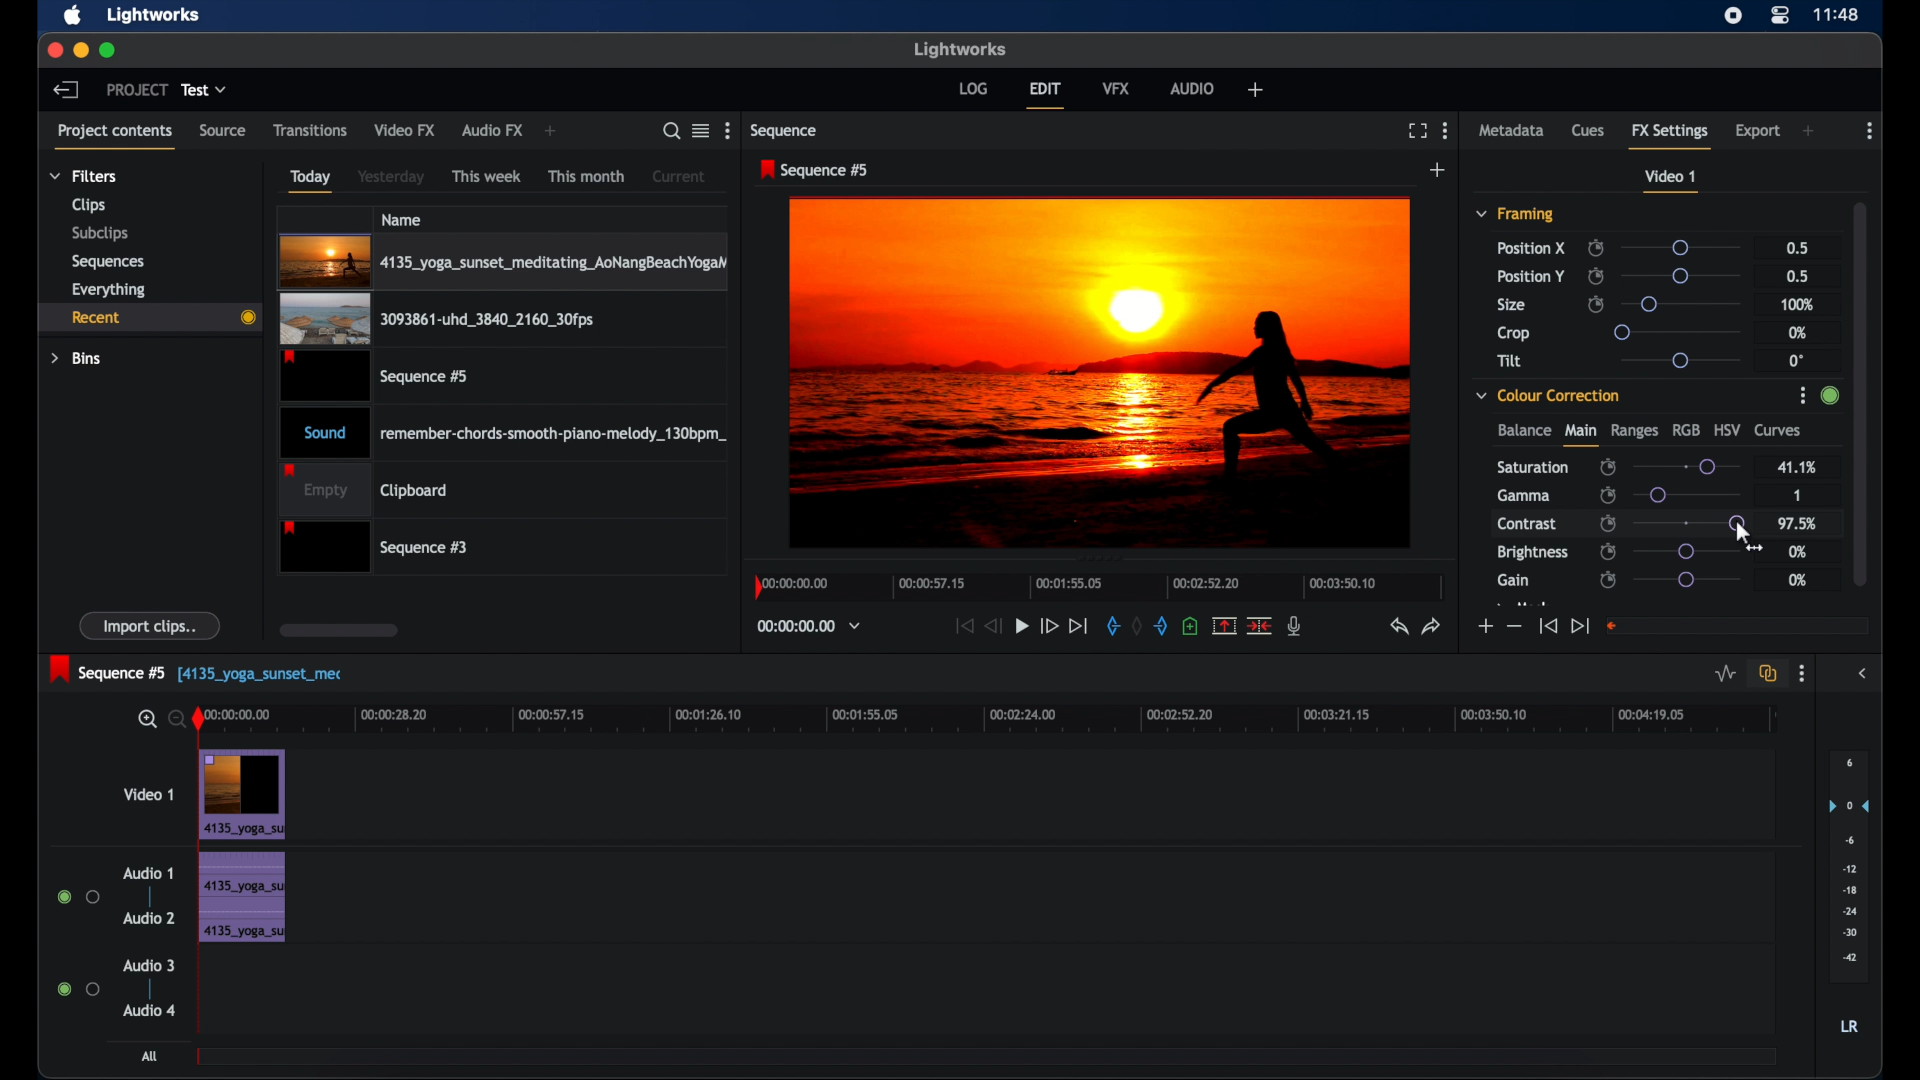  Describe the element at coordinates (1516, 215) in the screenshot. I see `framing` at that location.